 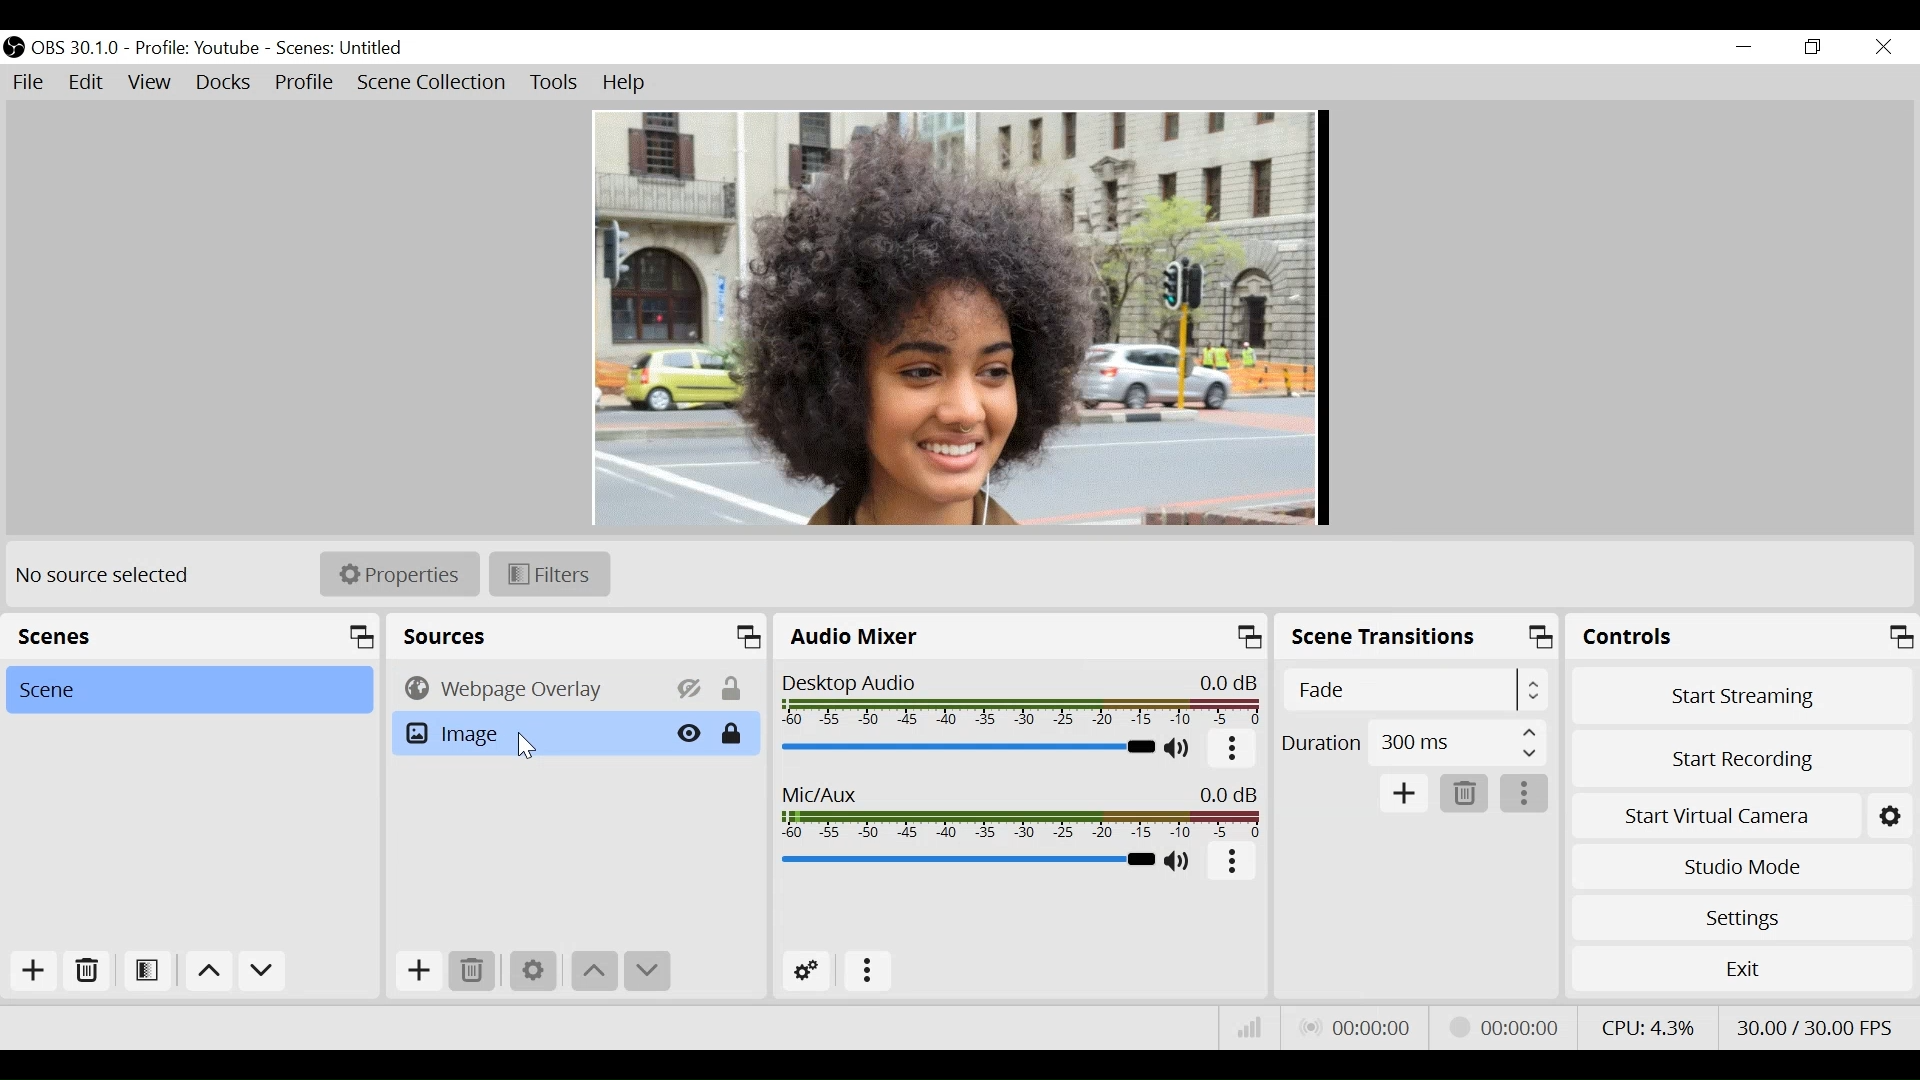 What do you see at coordinates (964, 747) in the screenshot?
I see `Desktop Audio Slider` at bounding box center [964, 747].